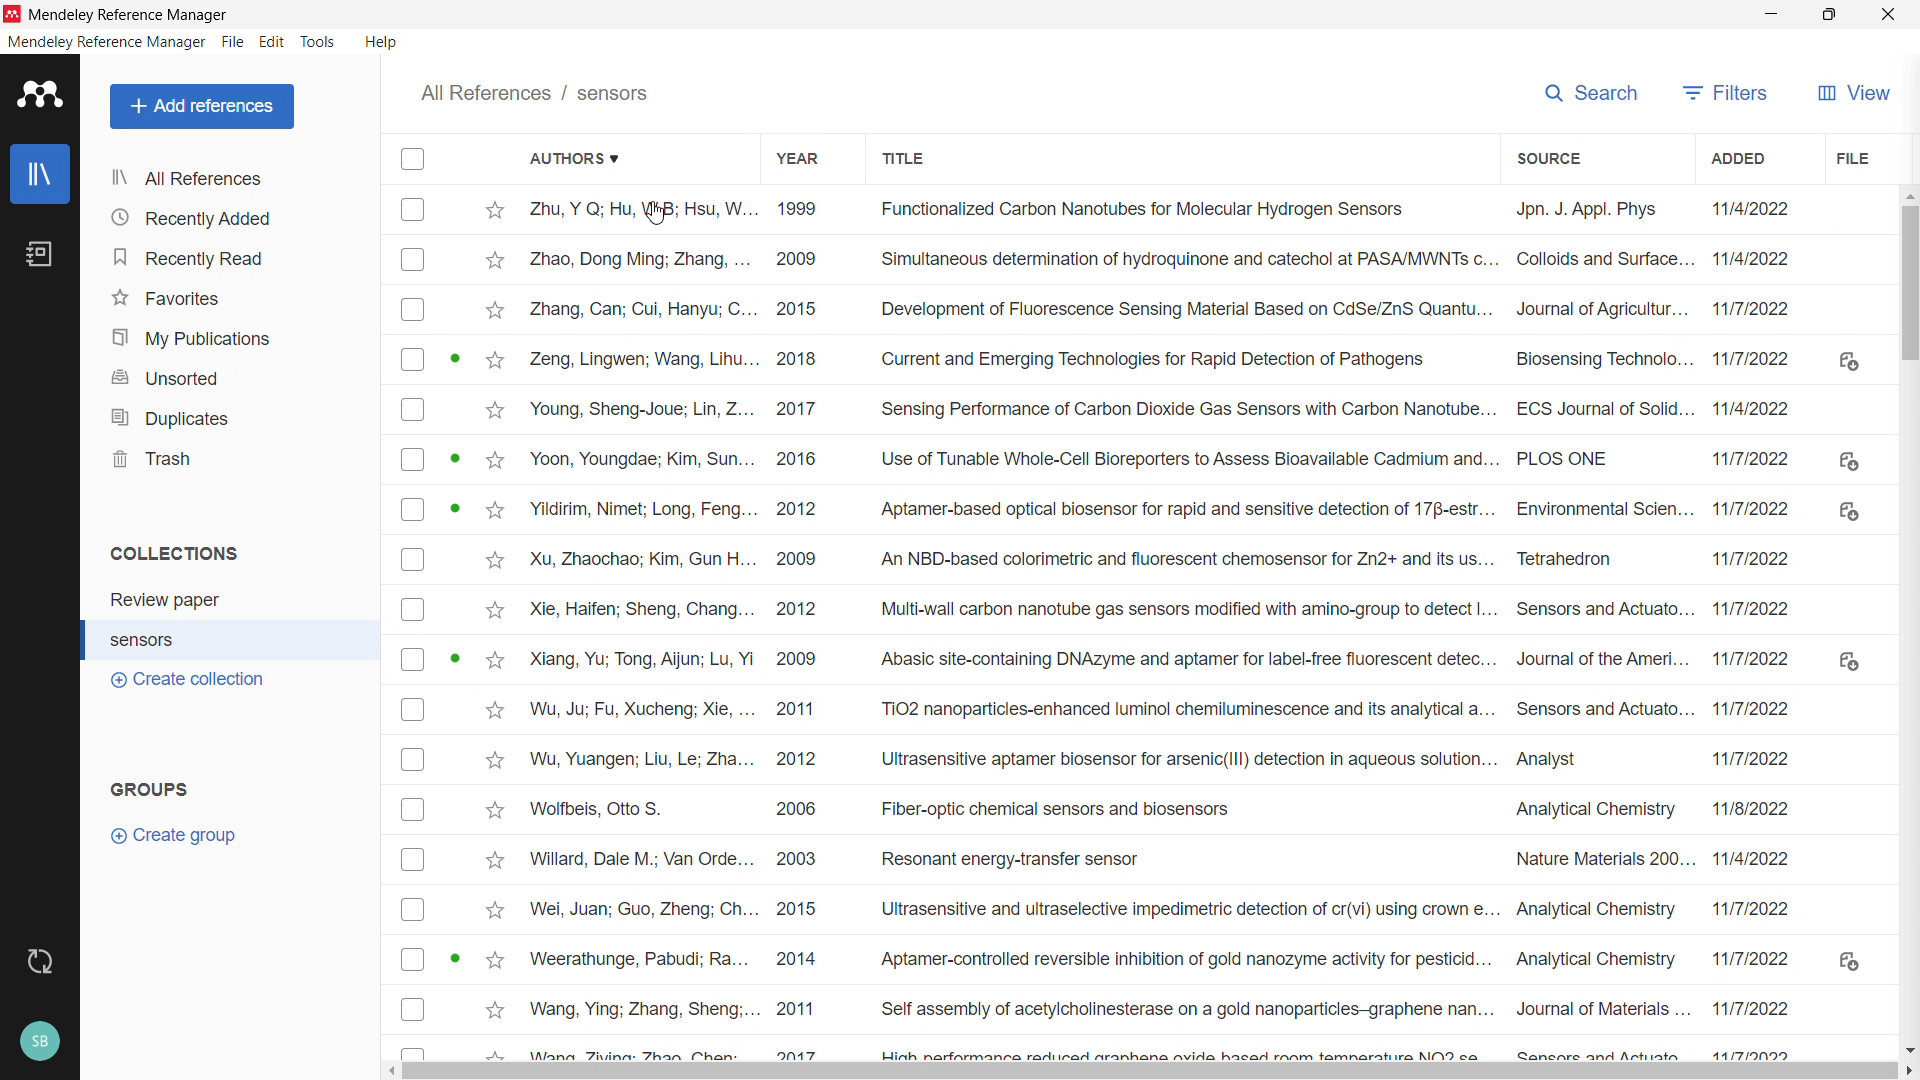 This screenshot has height=1080, width=1920. I want to click on Horizontal scroll bar , so click(1151, 1072).